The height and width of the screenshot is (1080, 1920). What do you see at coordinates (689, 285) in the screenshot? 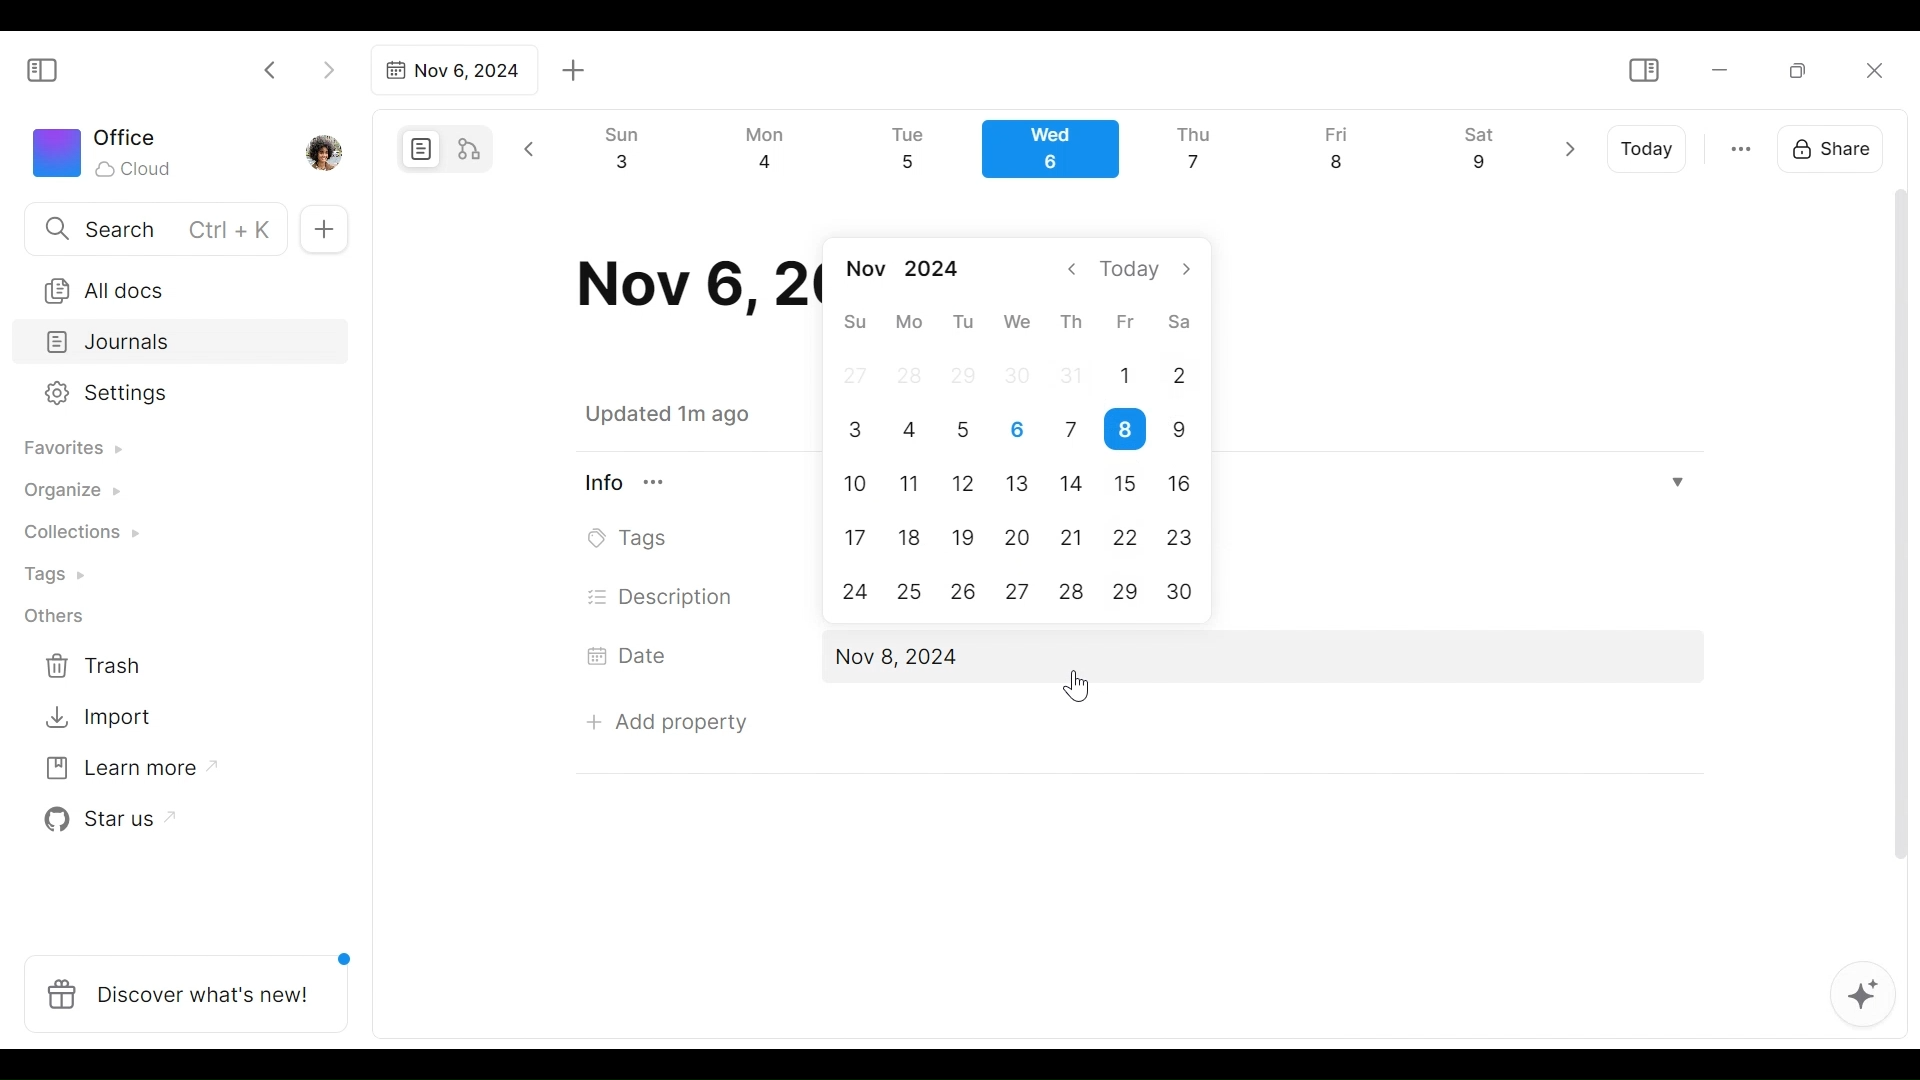
I see `Date` at bounding box center [689, 285].